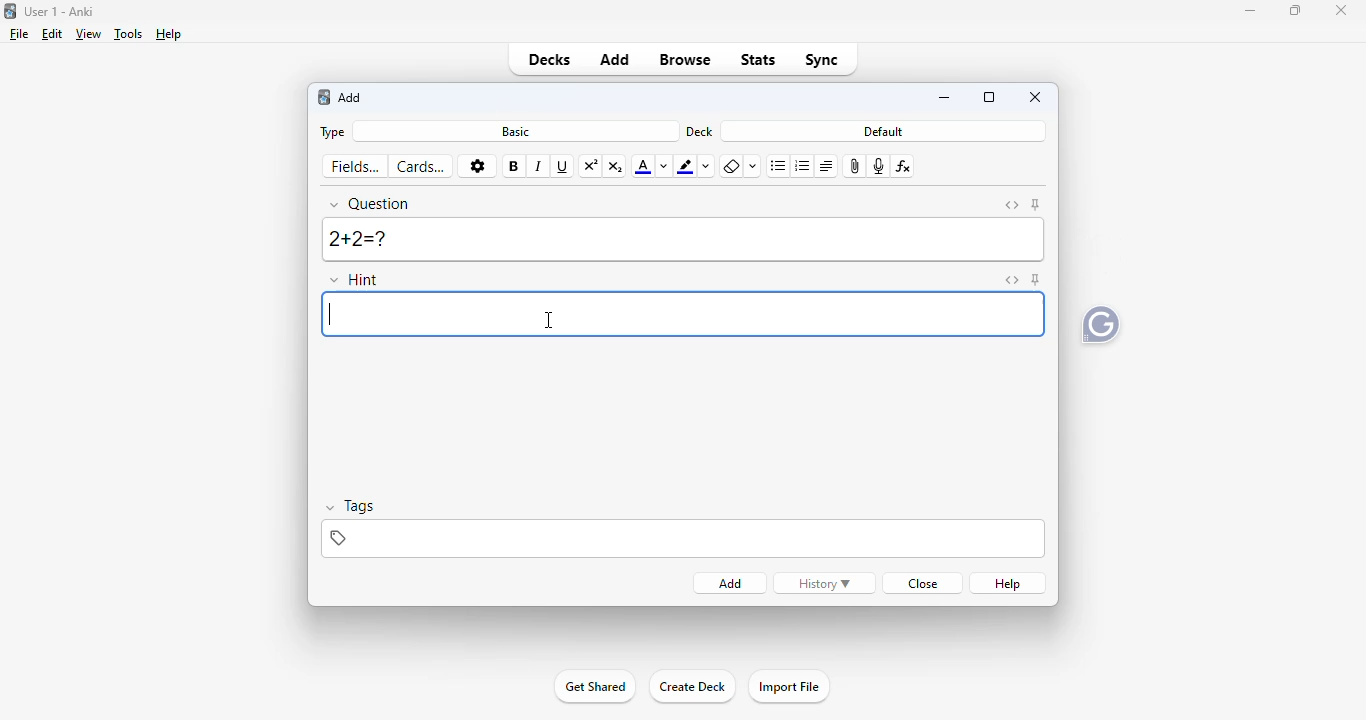 Image resolution: width=1366 pixels, height=720 pixels. I want to click on tags, so click(350, 506).